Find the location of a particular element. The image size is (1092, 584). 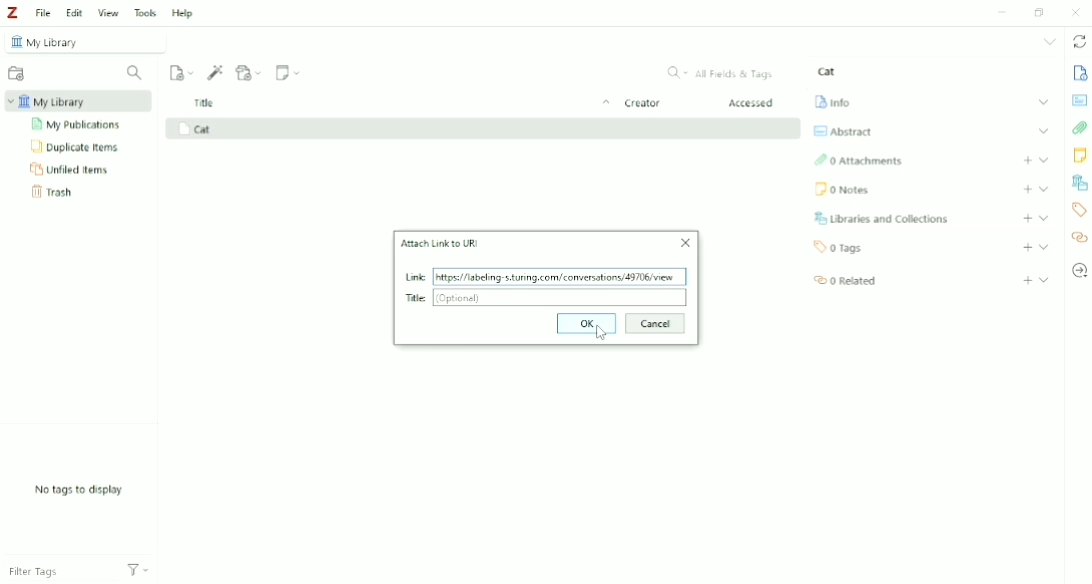

New Note is located at coordinates (289, 72).